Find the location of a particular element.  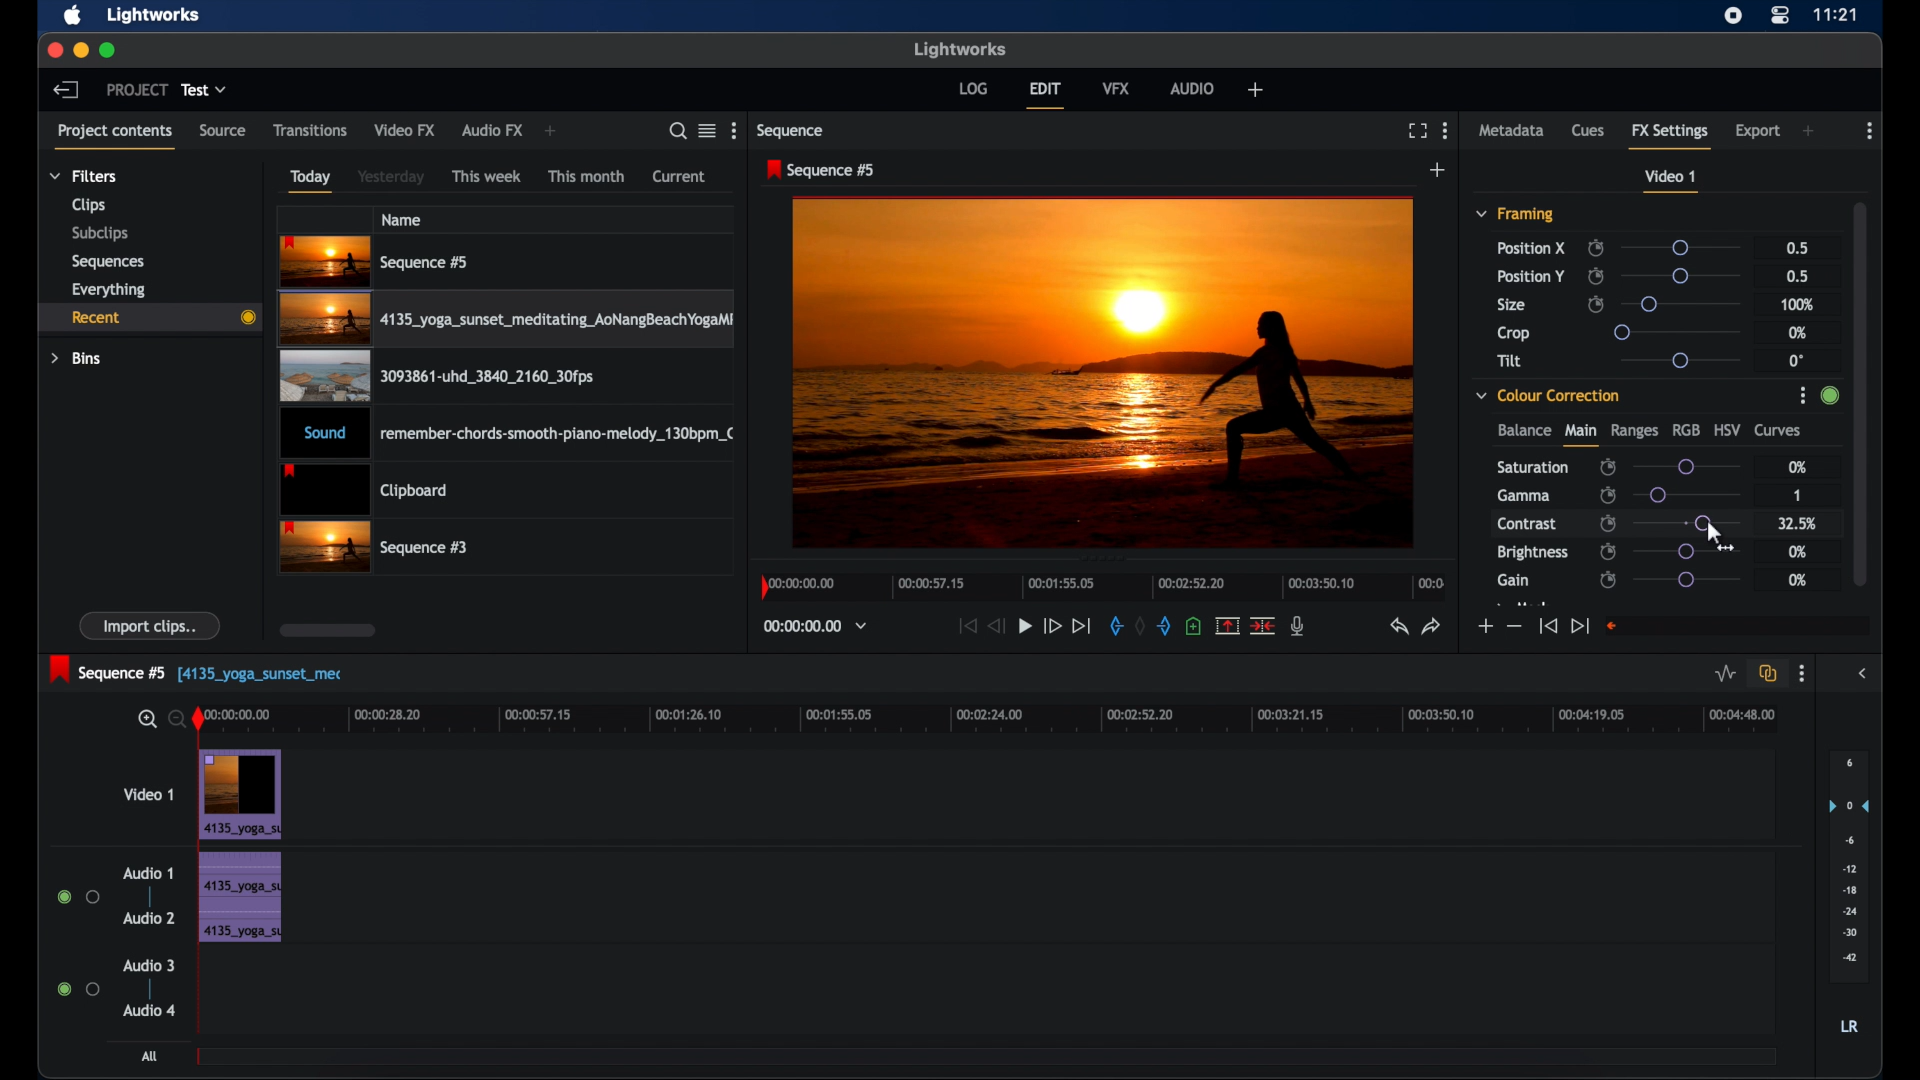

0.5 is located at coordinates (1800, 276).